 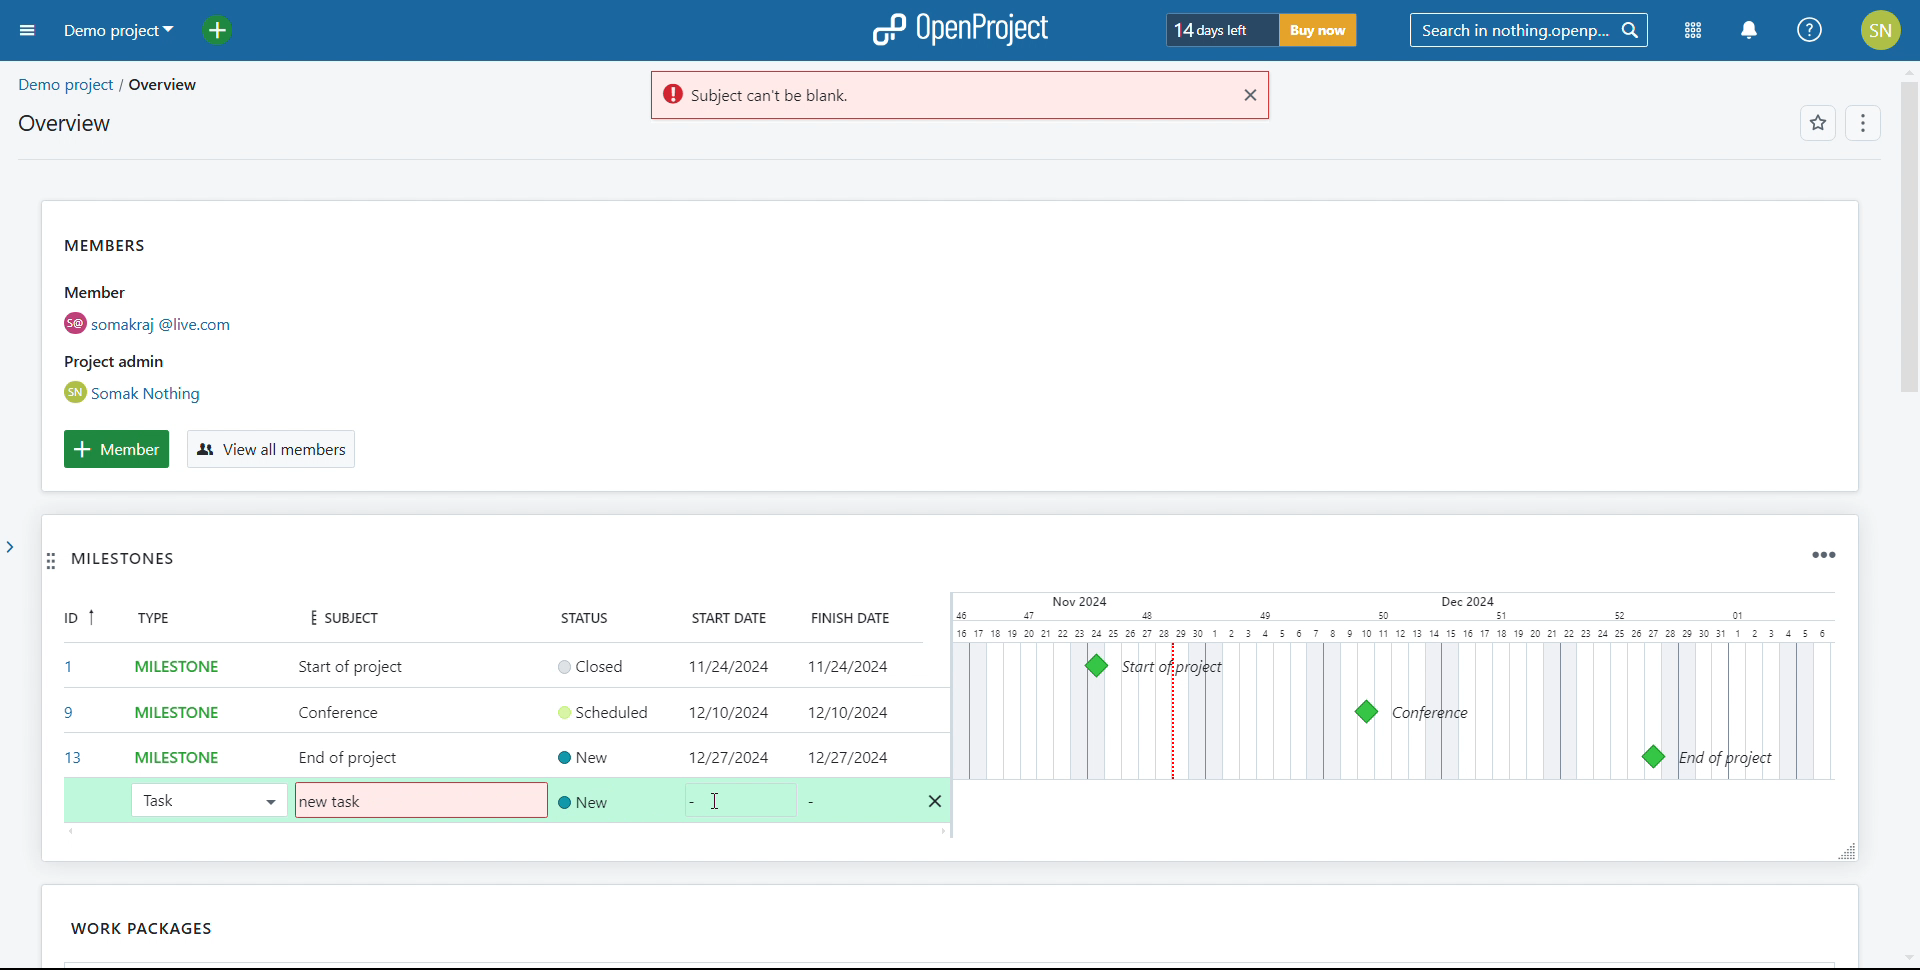 What do you see at coordinates (184, 319) in the screenshot?
I see `members` at bounding box center [184, 319].